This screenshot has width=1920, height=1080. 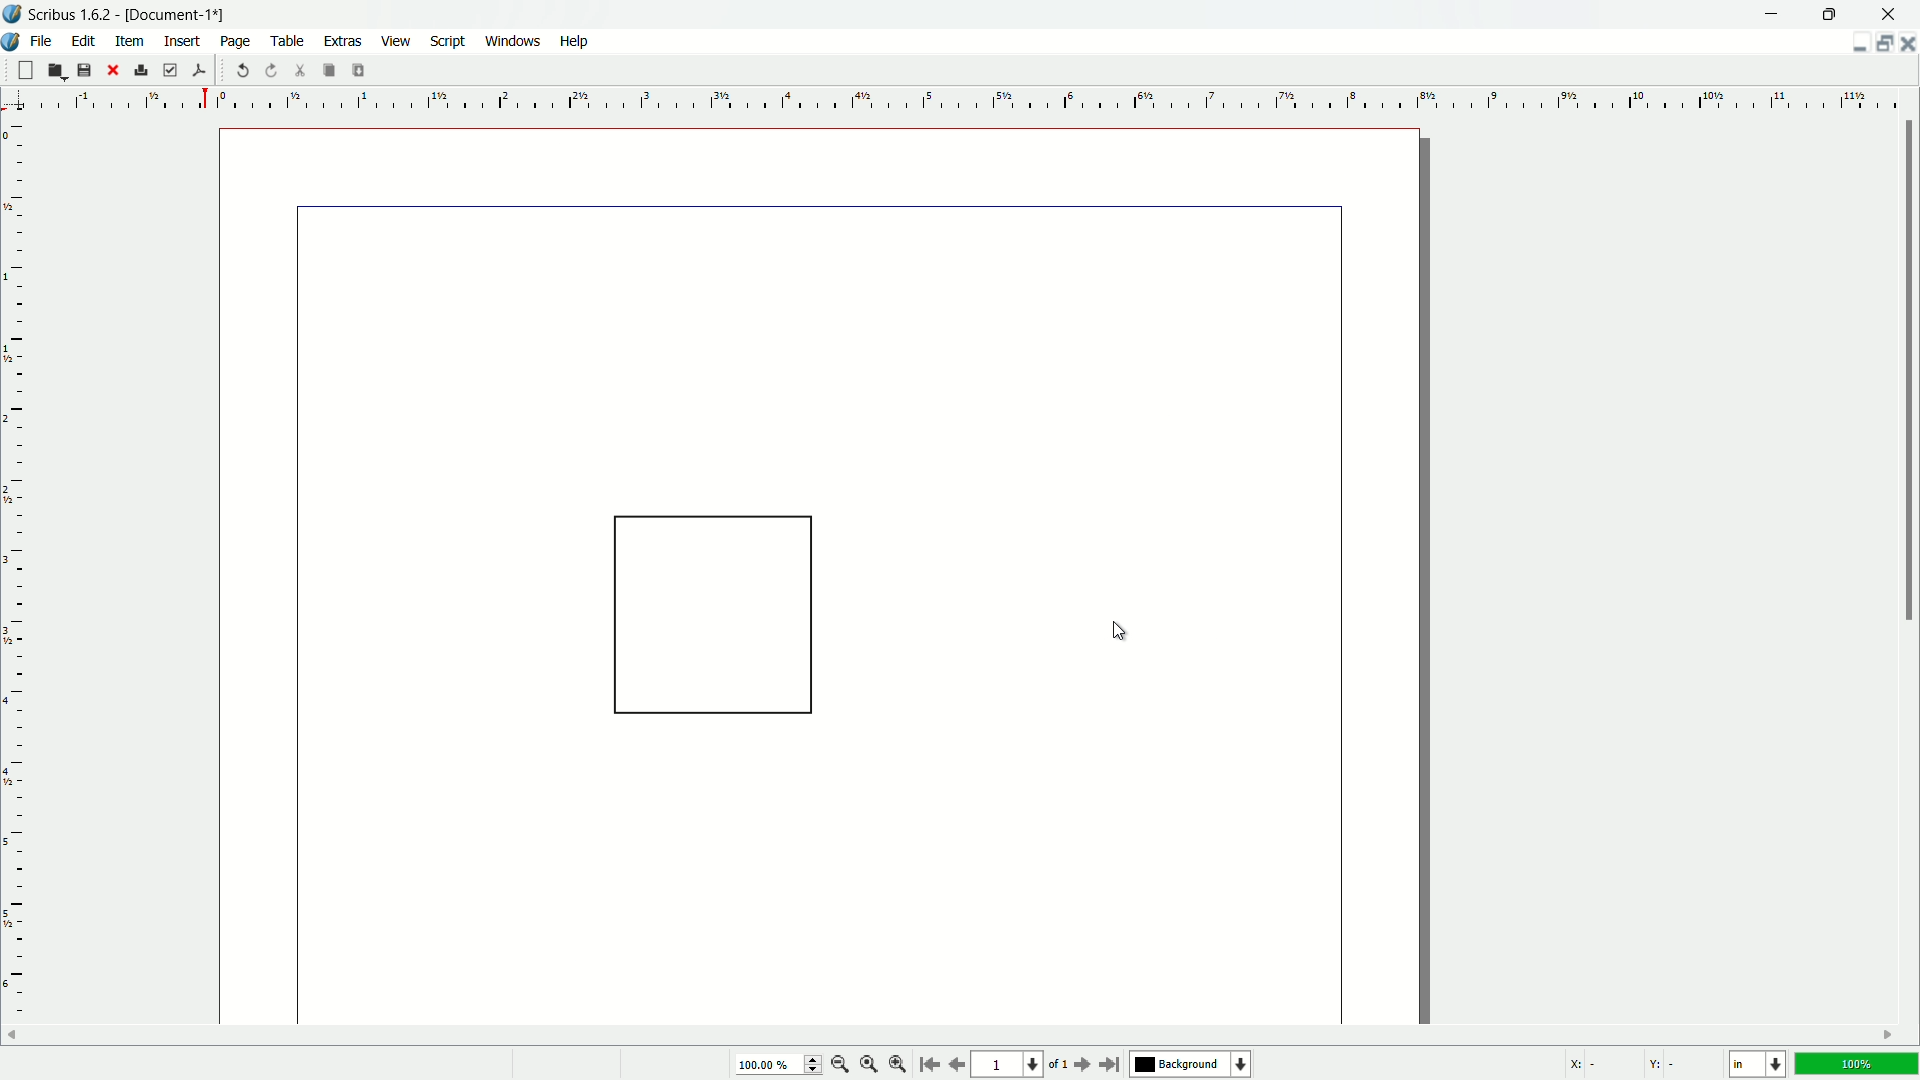 I want to click on zoom to 100%, so click(x=869, y=1065).